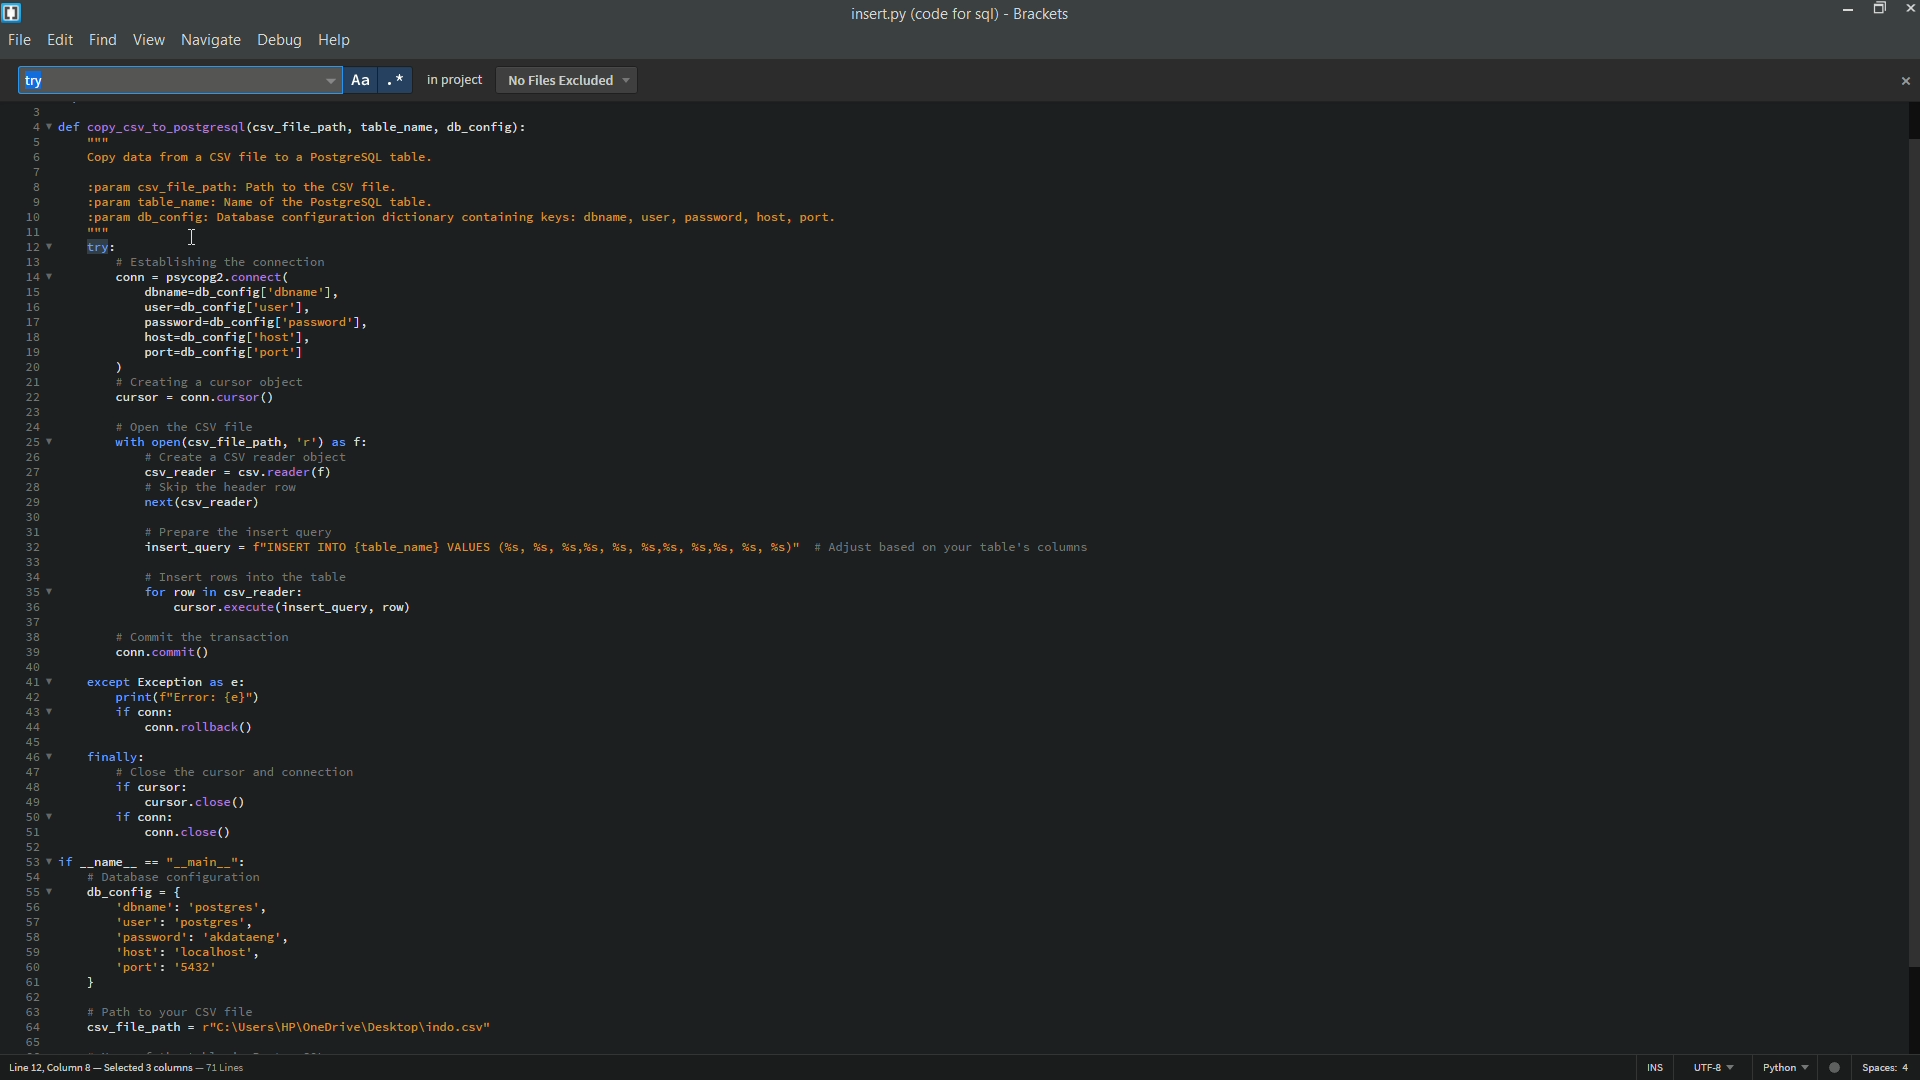 This screenshot has width=1920, height=1080. What do you see at coordinates (53, 80) in the screenshot?
I see `try` at bounding box center [53, 80].